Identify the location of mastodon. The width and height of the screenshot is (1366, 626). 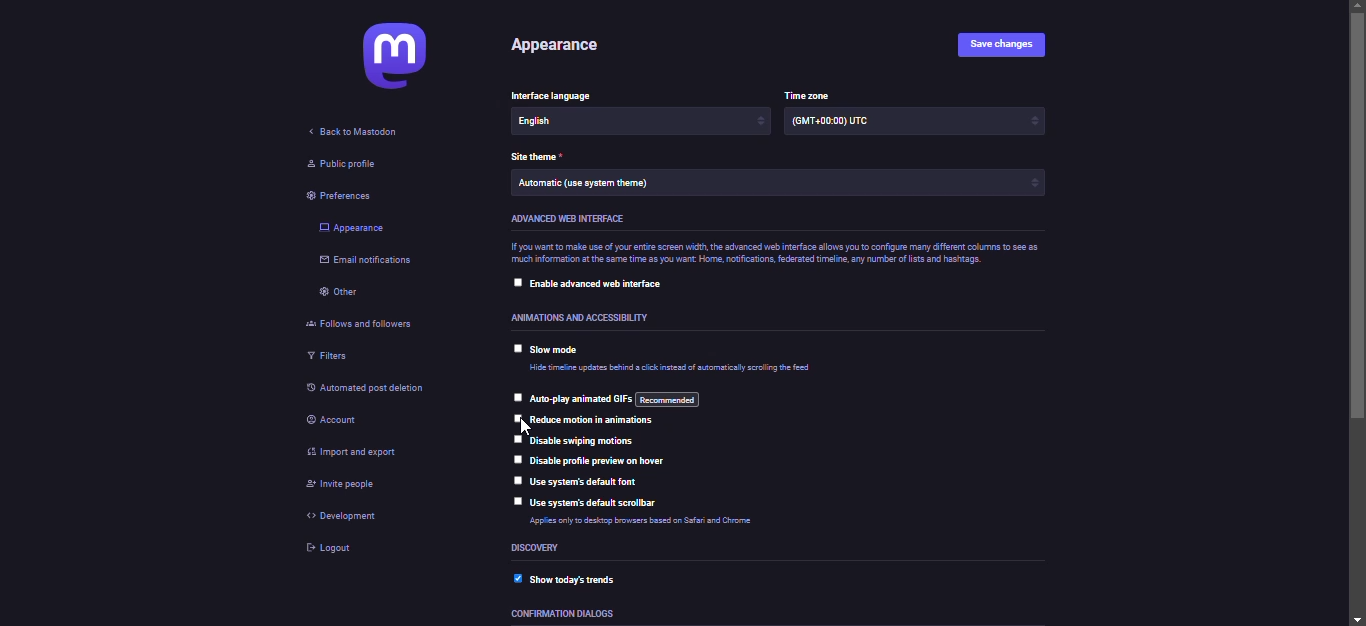
(395, 58).